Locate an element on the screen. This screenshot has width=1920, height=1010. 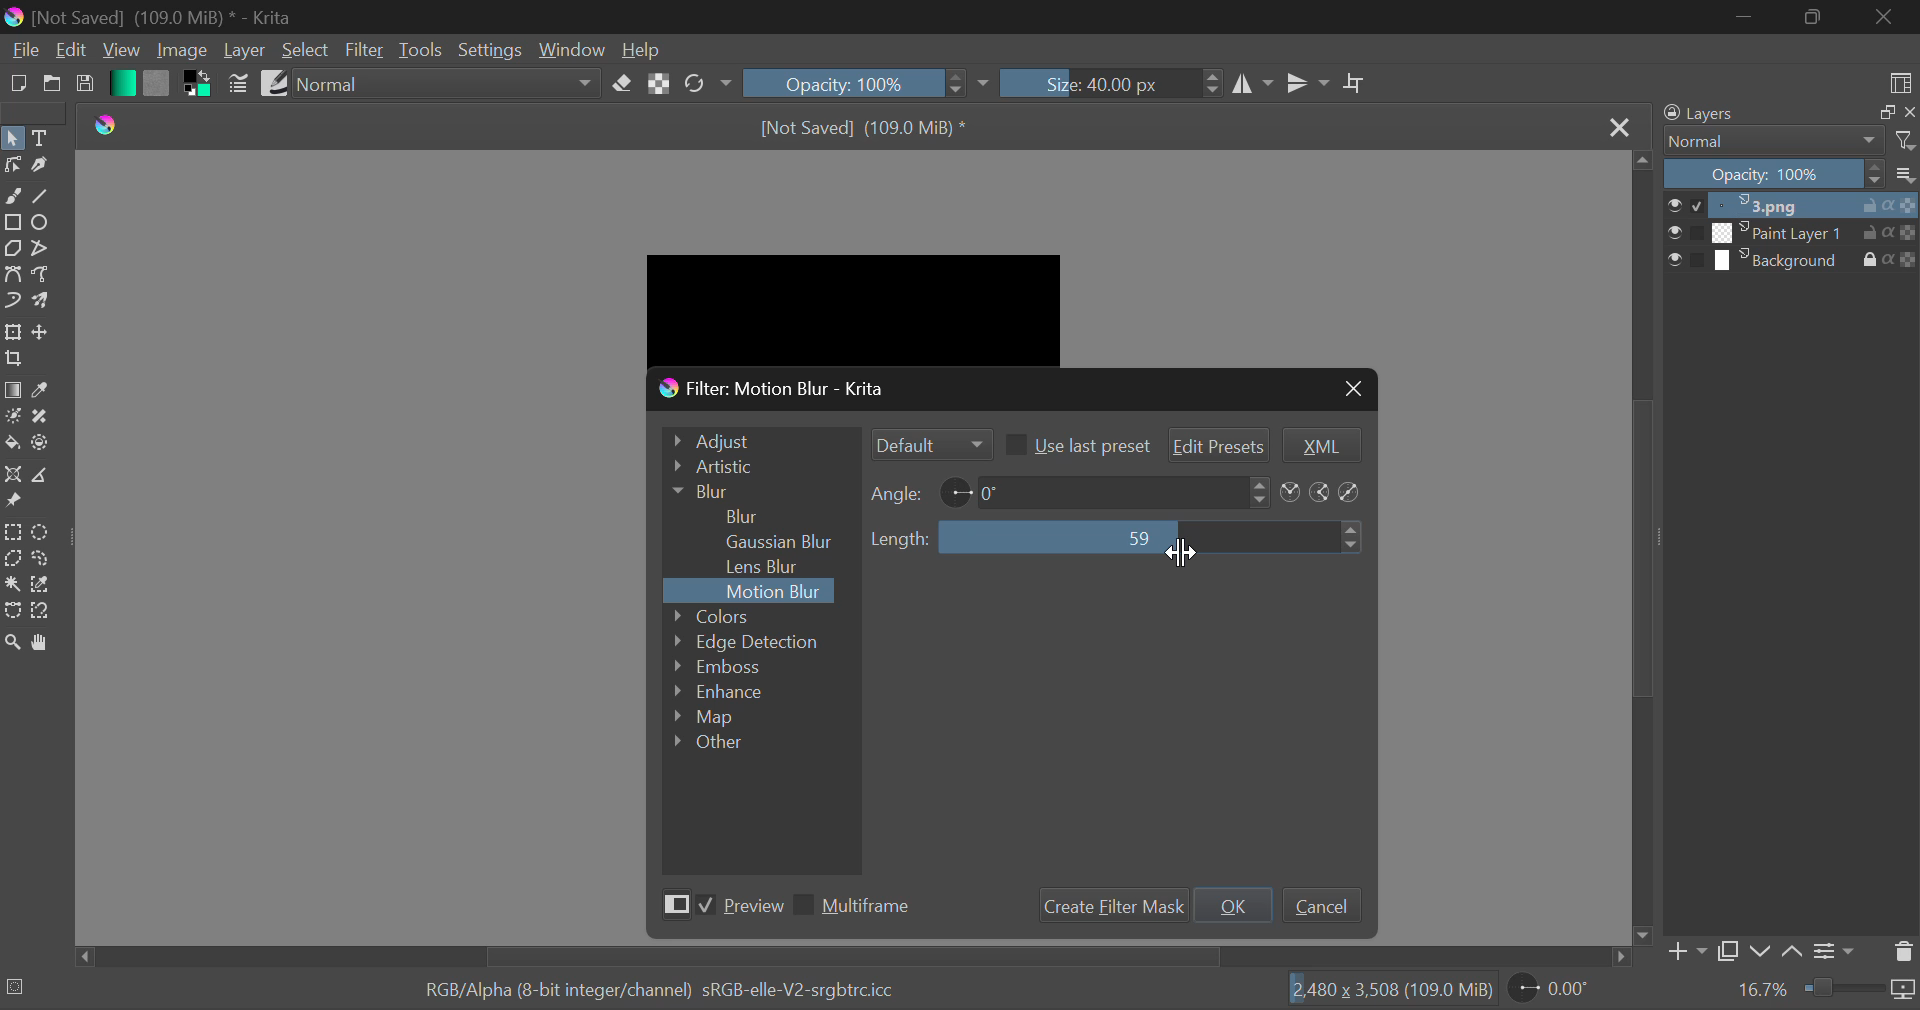
XML is located at coordinates (1319, 446).